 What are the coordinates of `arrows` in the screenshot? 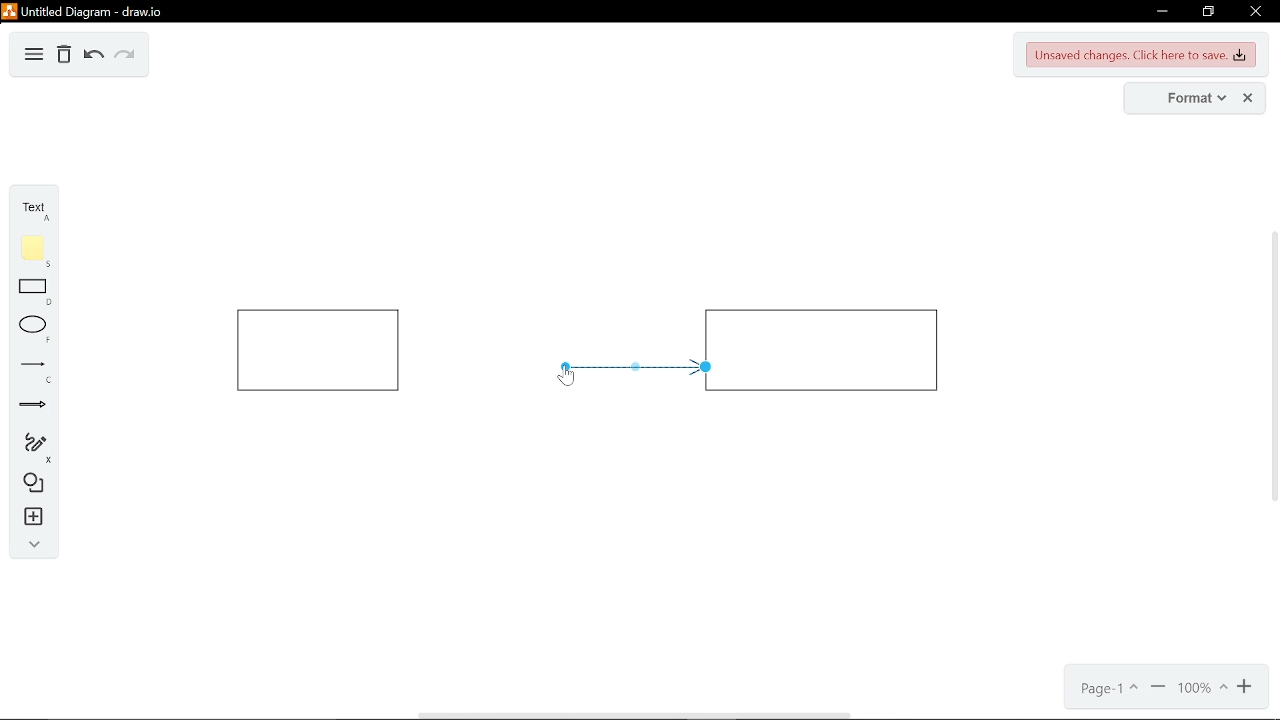 It's located at (27, 406).